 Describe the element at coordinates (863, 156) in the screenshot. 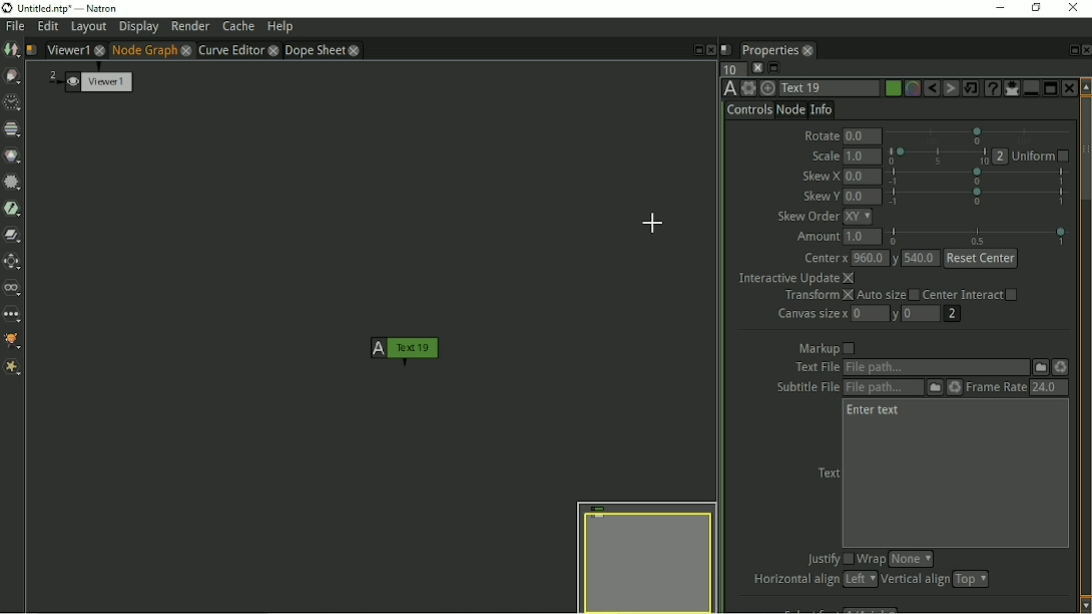

I see `1.0` at that location.